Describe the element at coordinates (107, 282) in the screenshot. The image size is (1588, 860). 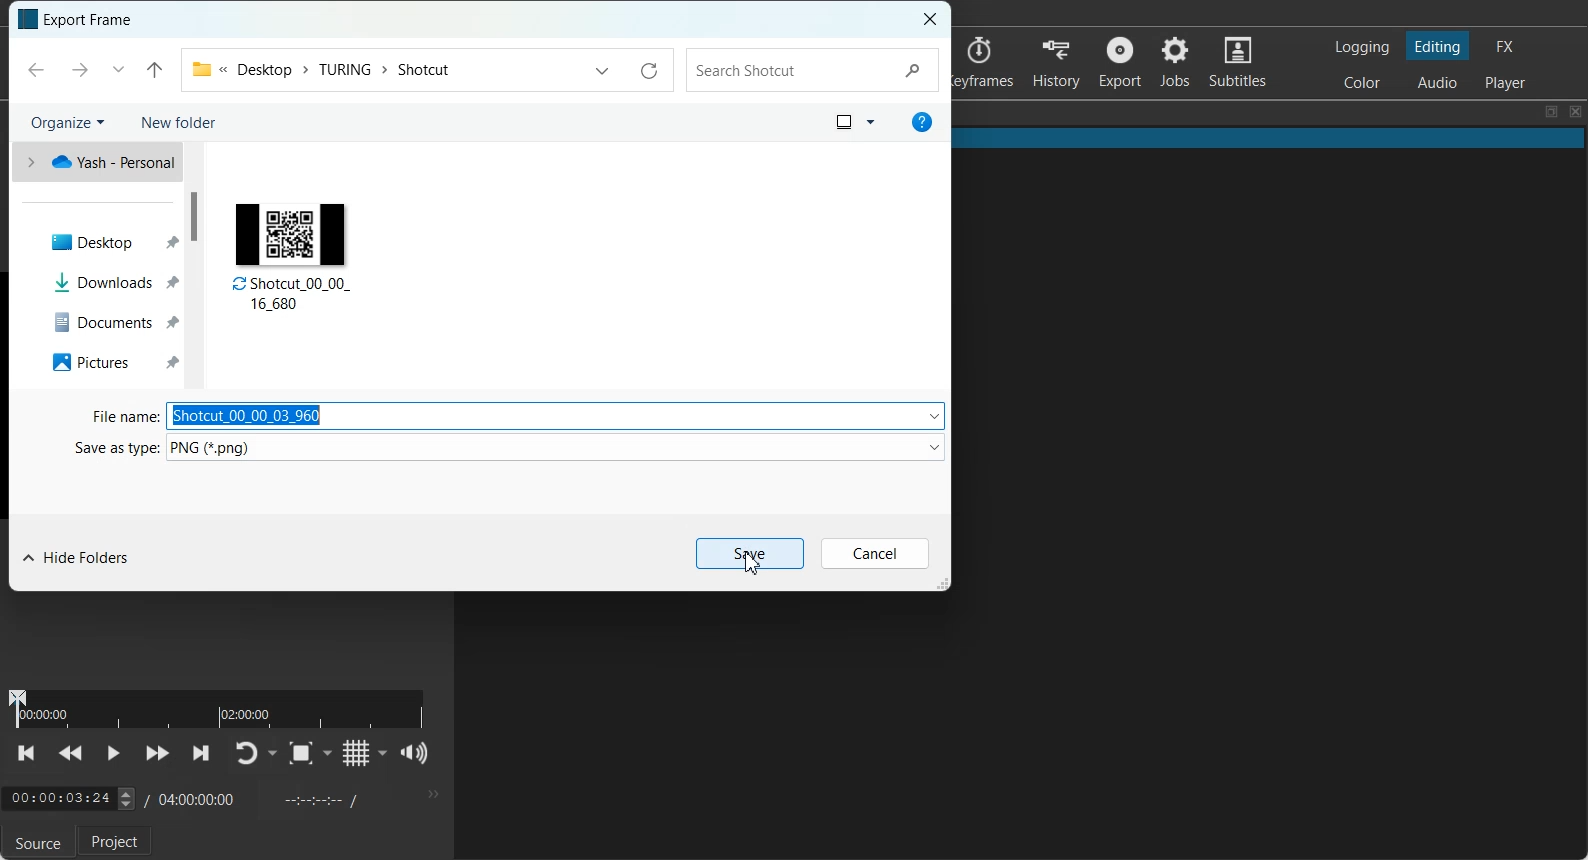
I see `Downloads` at that location.